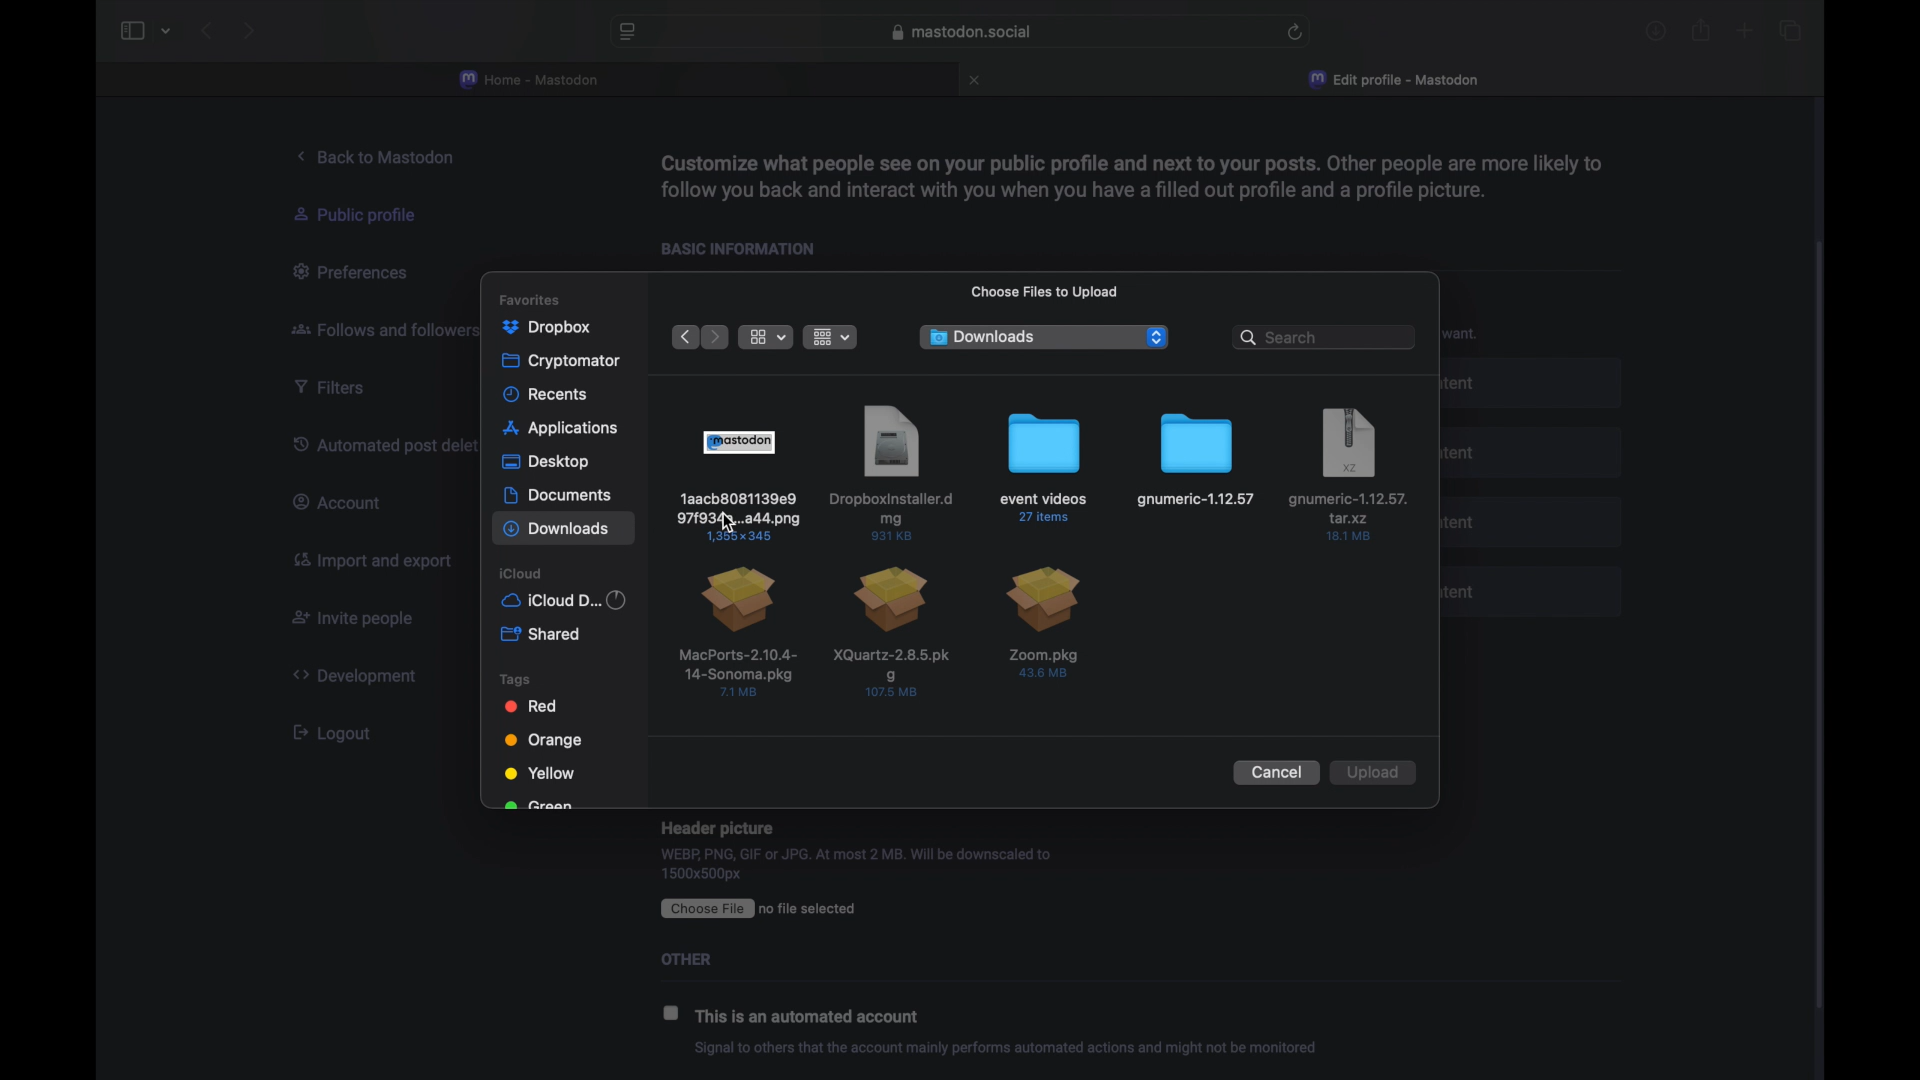 The width and height of the screenshot is (1920, 1080). I want to click on import and export, so click(370, 563).